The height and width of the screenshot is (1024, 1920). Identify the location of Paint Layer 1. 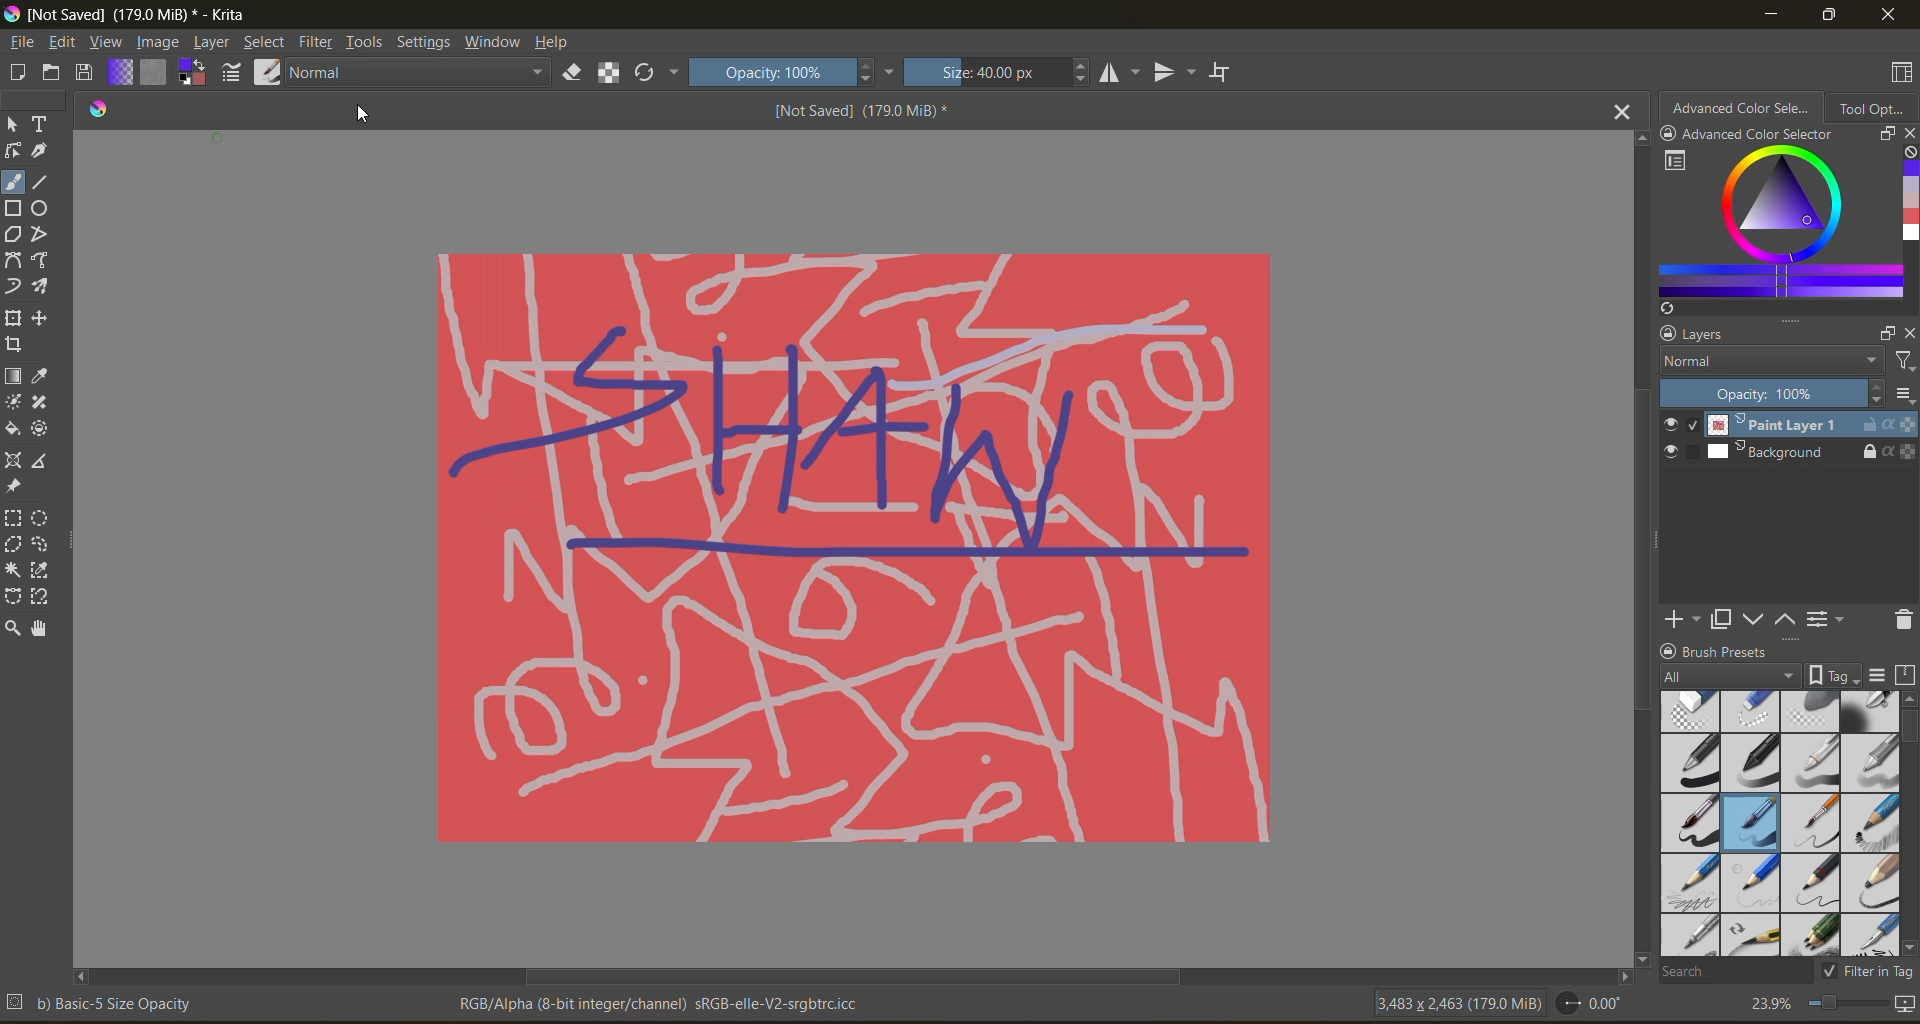
(1808, 427).